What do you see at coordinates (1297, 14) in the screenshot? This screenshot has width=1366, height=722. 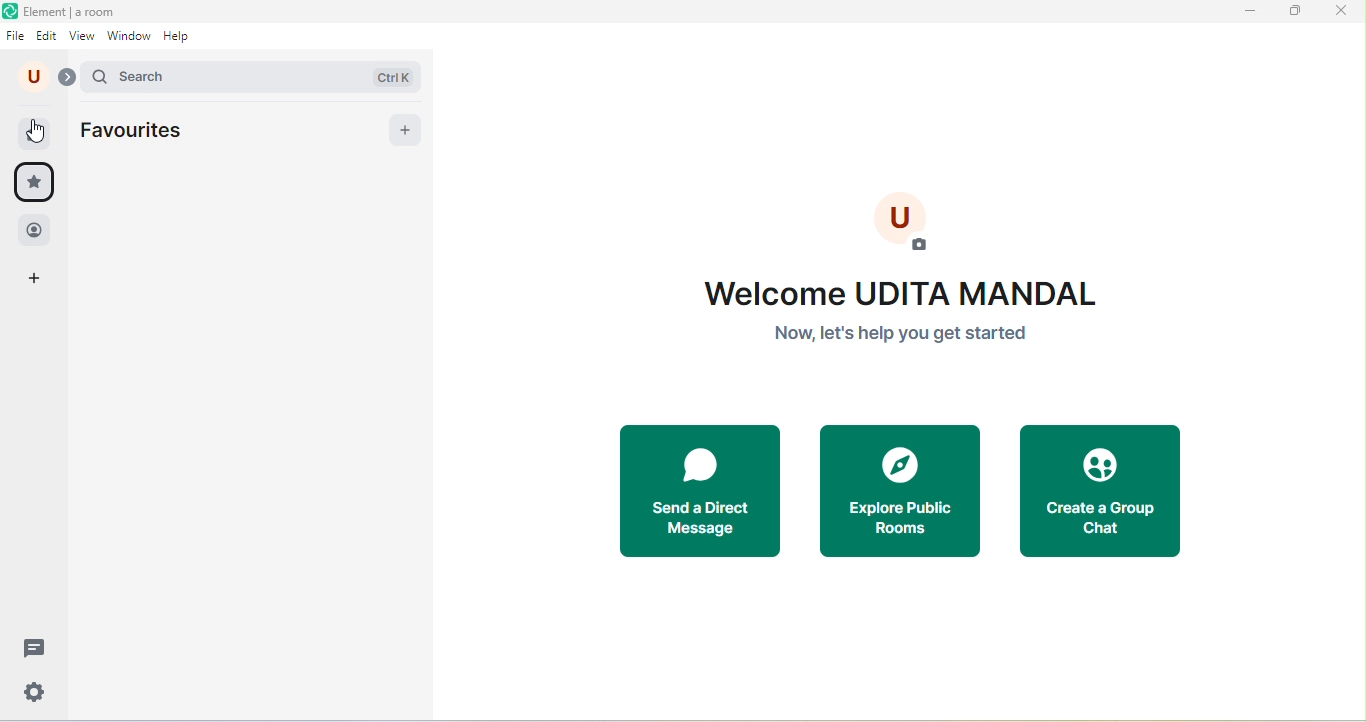 I see `maximize` at bounding box center [1297, 14].